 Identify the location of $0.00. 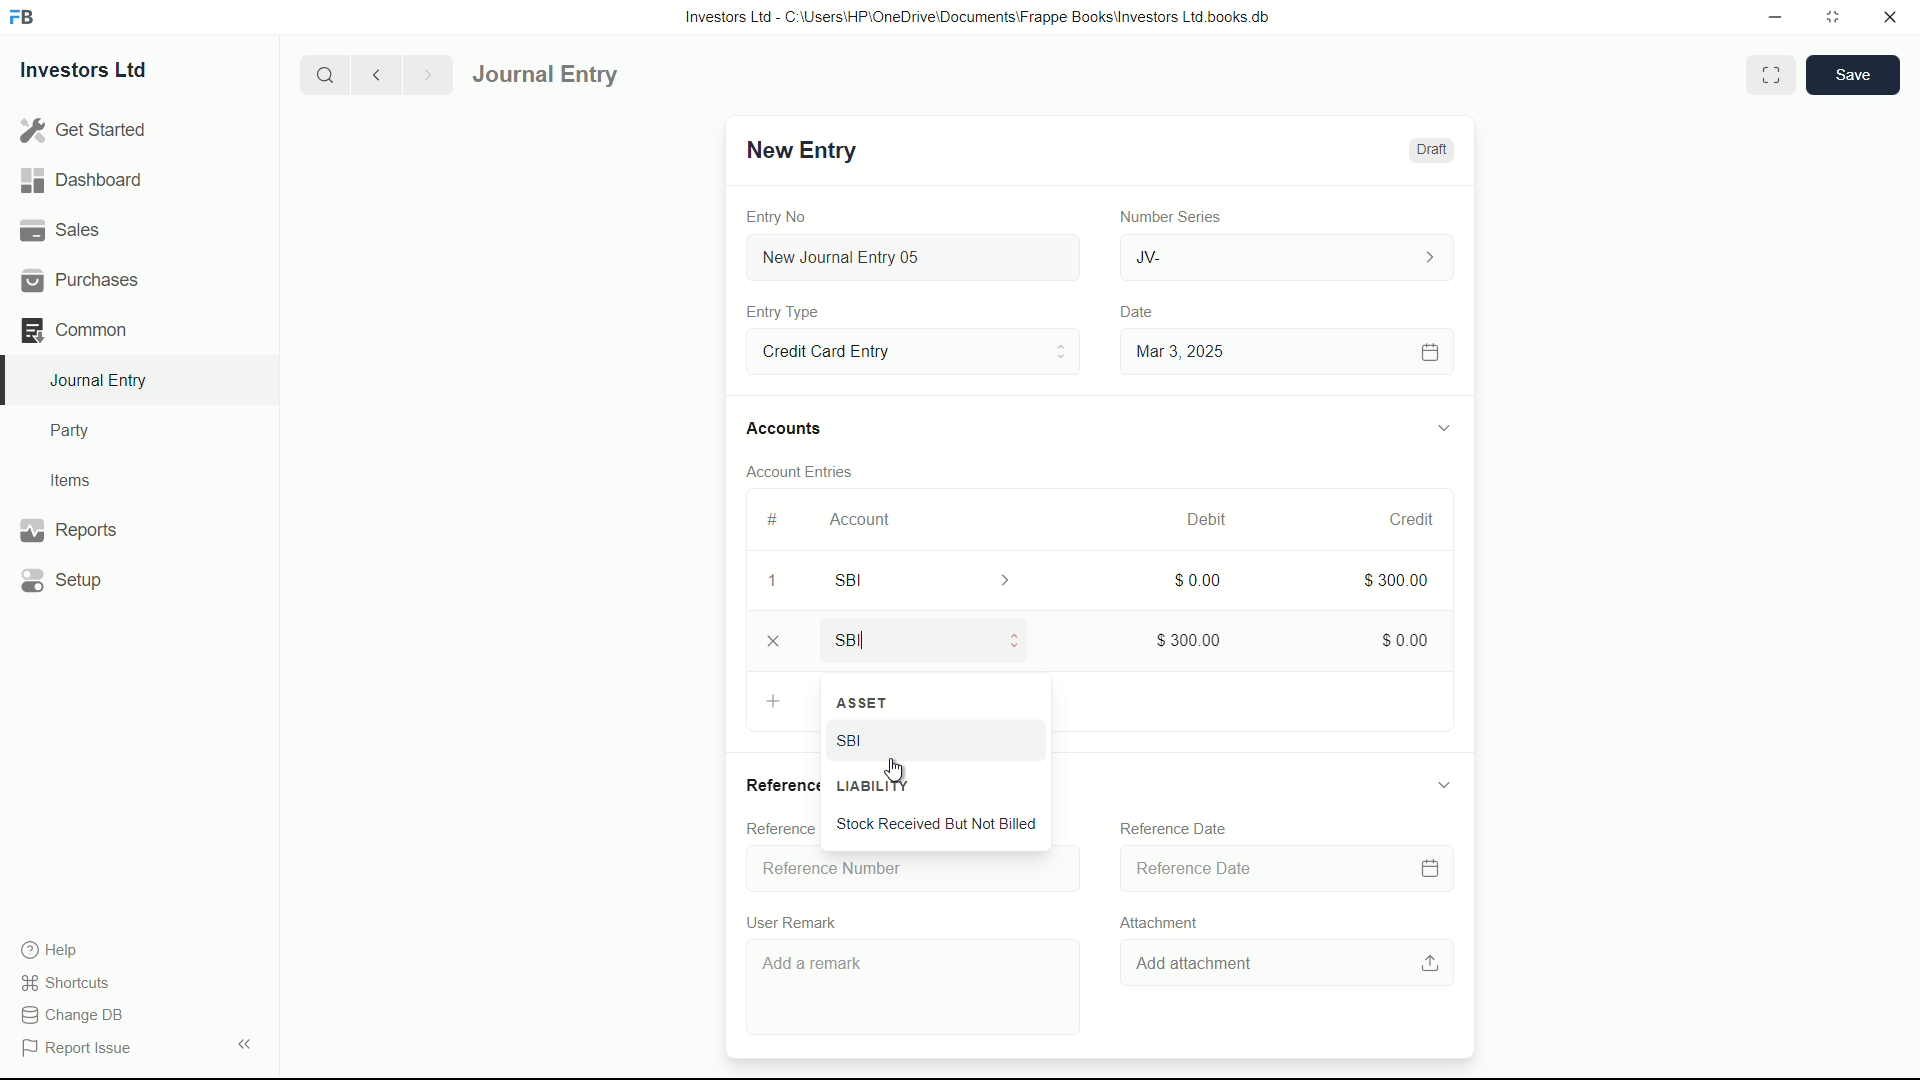
(1403, 638).